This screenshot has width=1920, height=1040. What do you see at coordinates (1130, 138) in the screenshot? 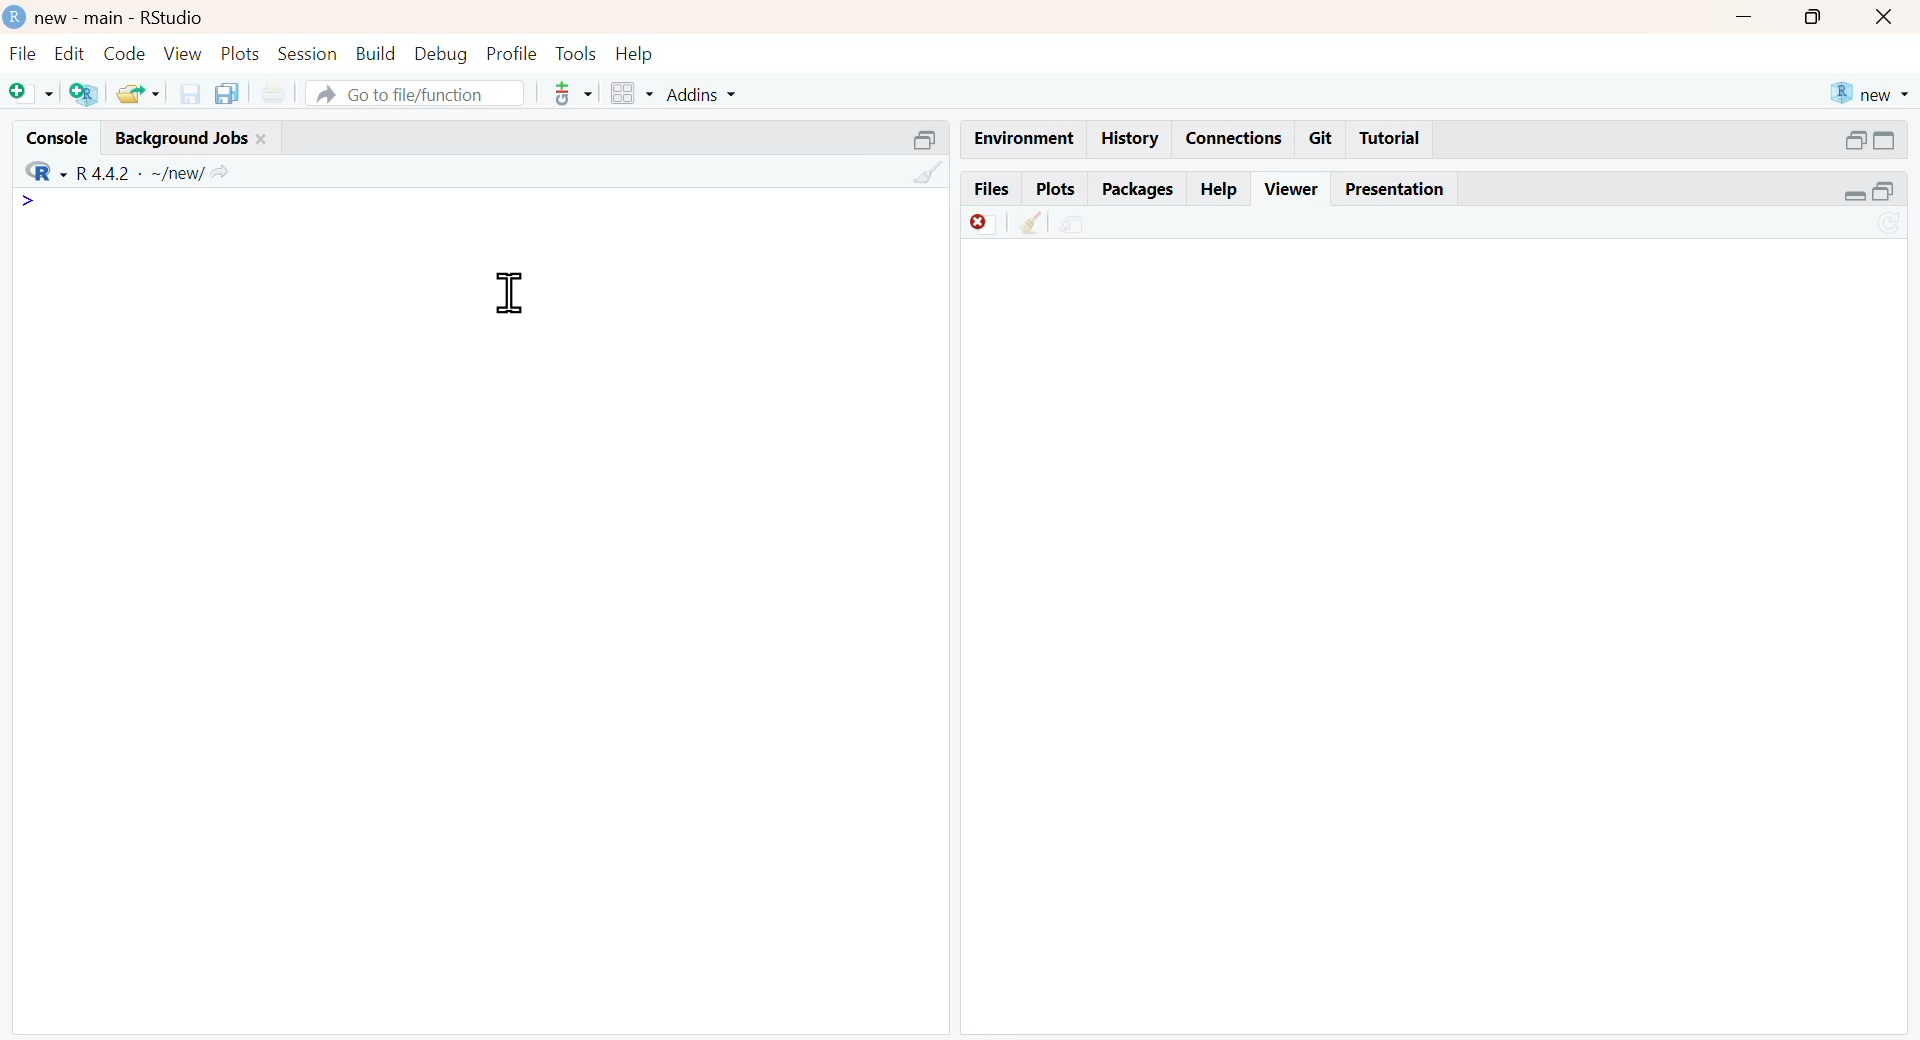
I see `History` at bounding box center [1130, 138].